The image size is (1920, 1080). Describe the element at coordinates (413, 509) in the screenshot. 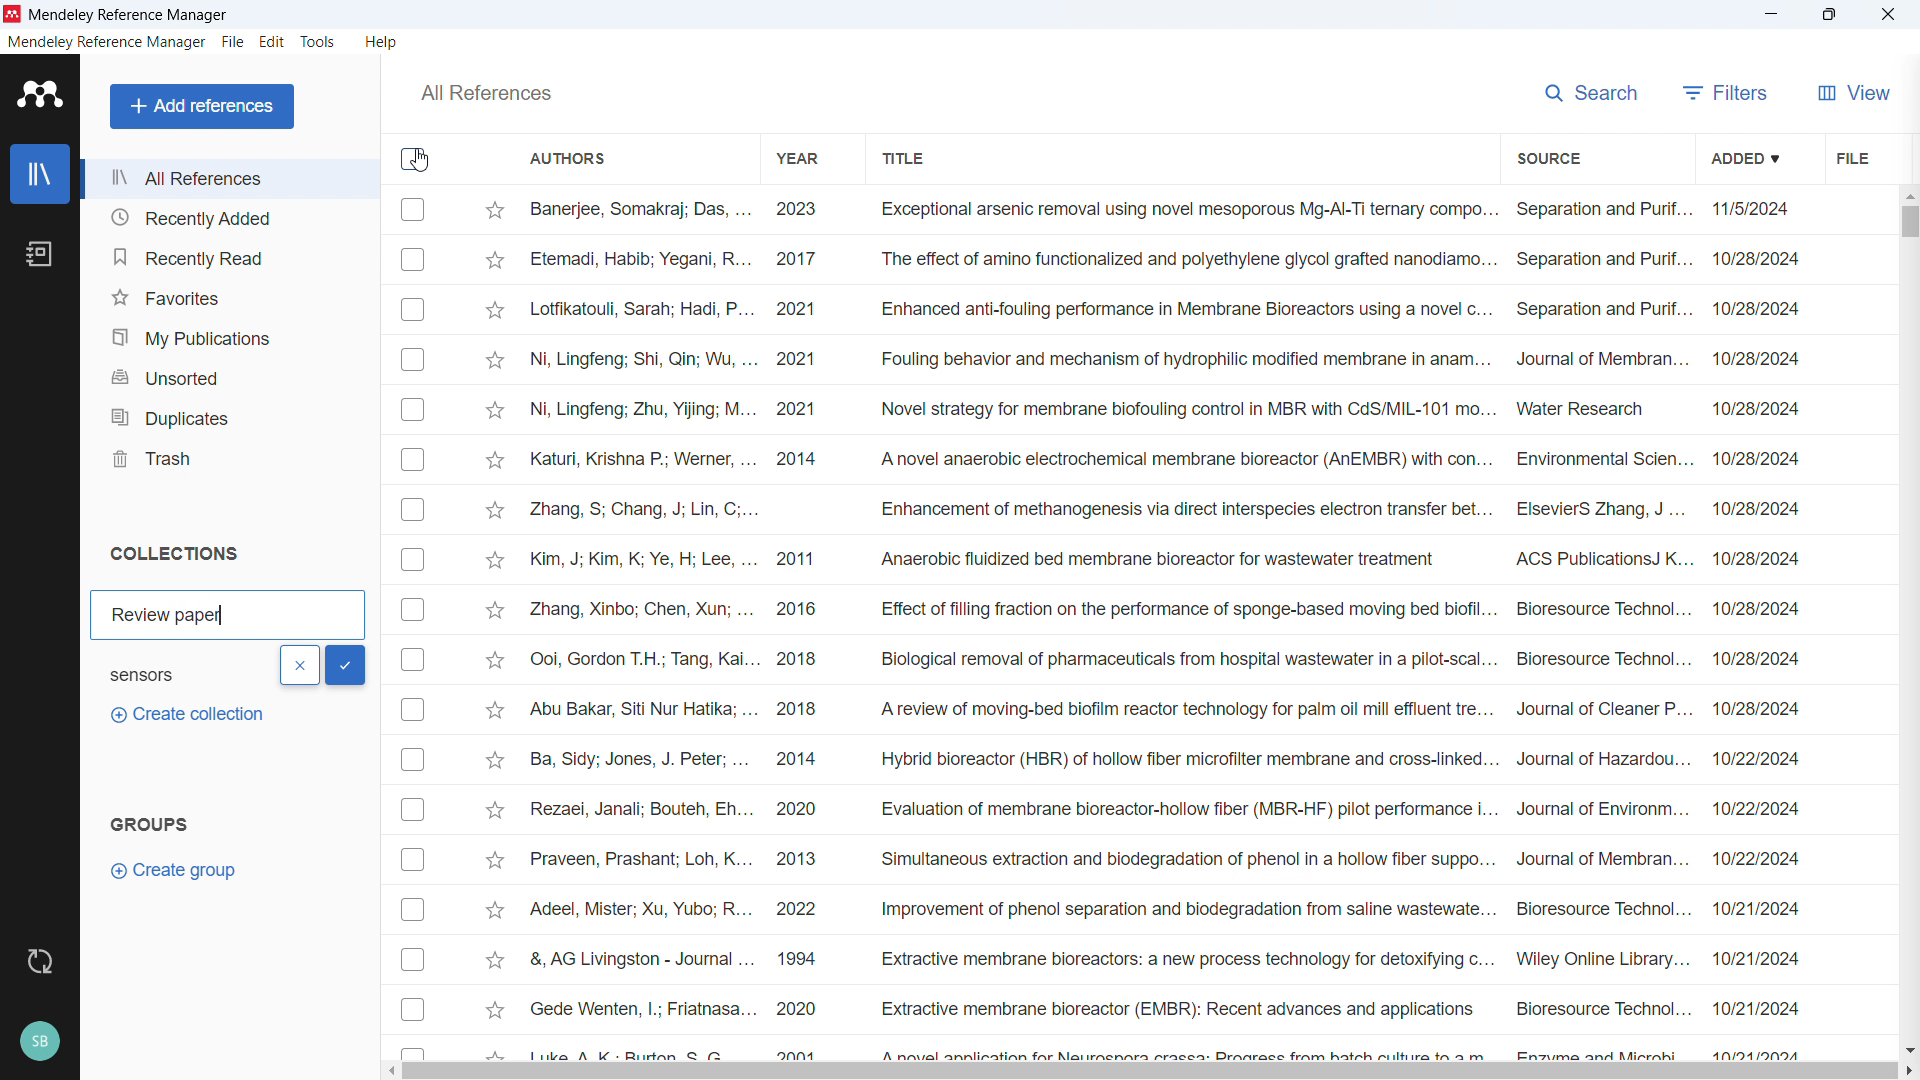

I see `Select respective publication` at that location.